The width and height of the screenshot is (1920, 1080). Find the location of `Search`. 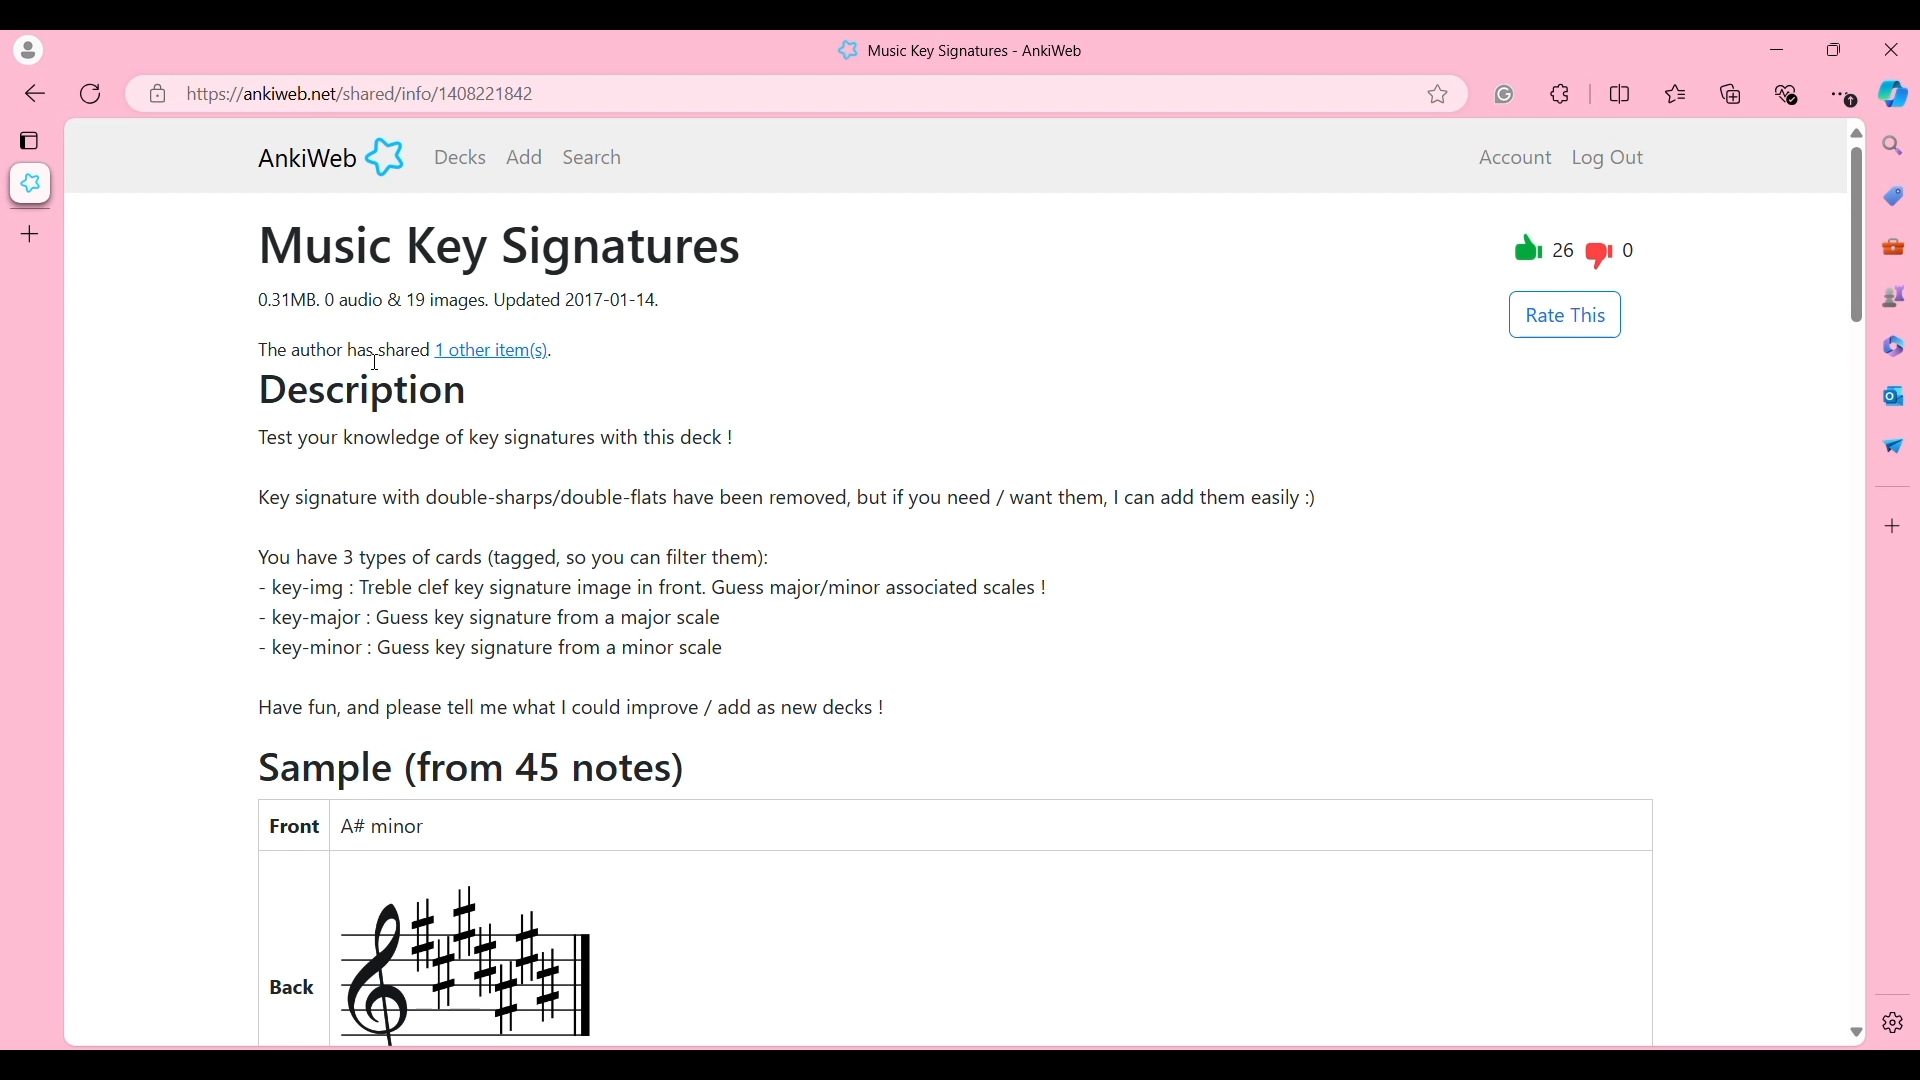

Search is located at coordinates (1894, 145).